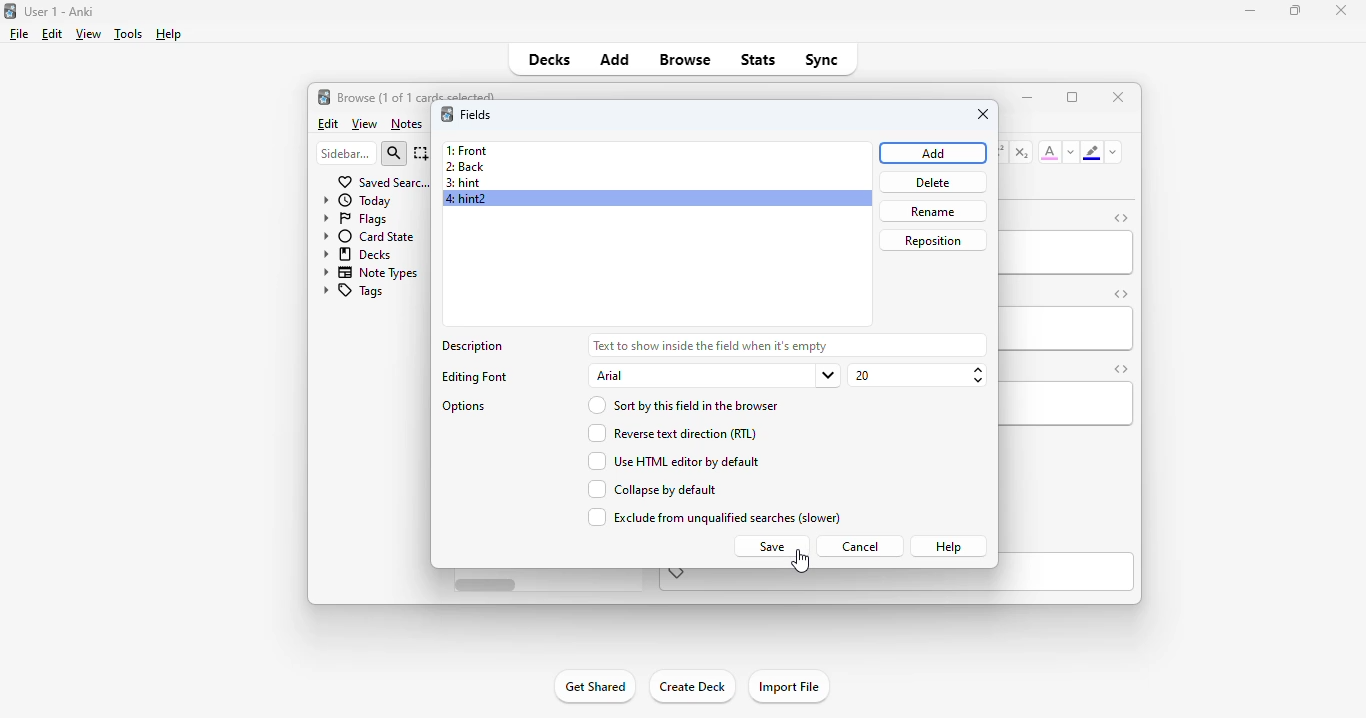 This screenshot has height=718, width=1366. I want to click on decks, so click(359, 253).